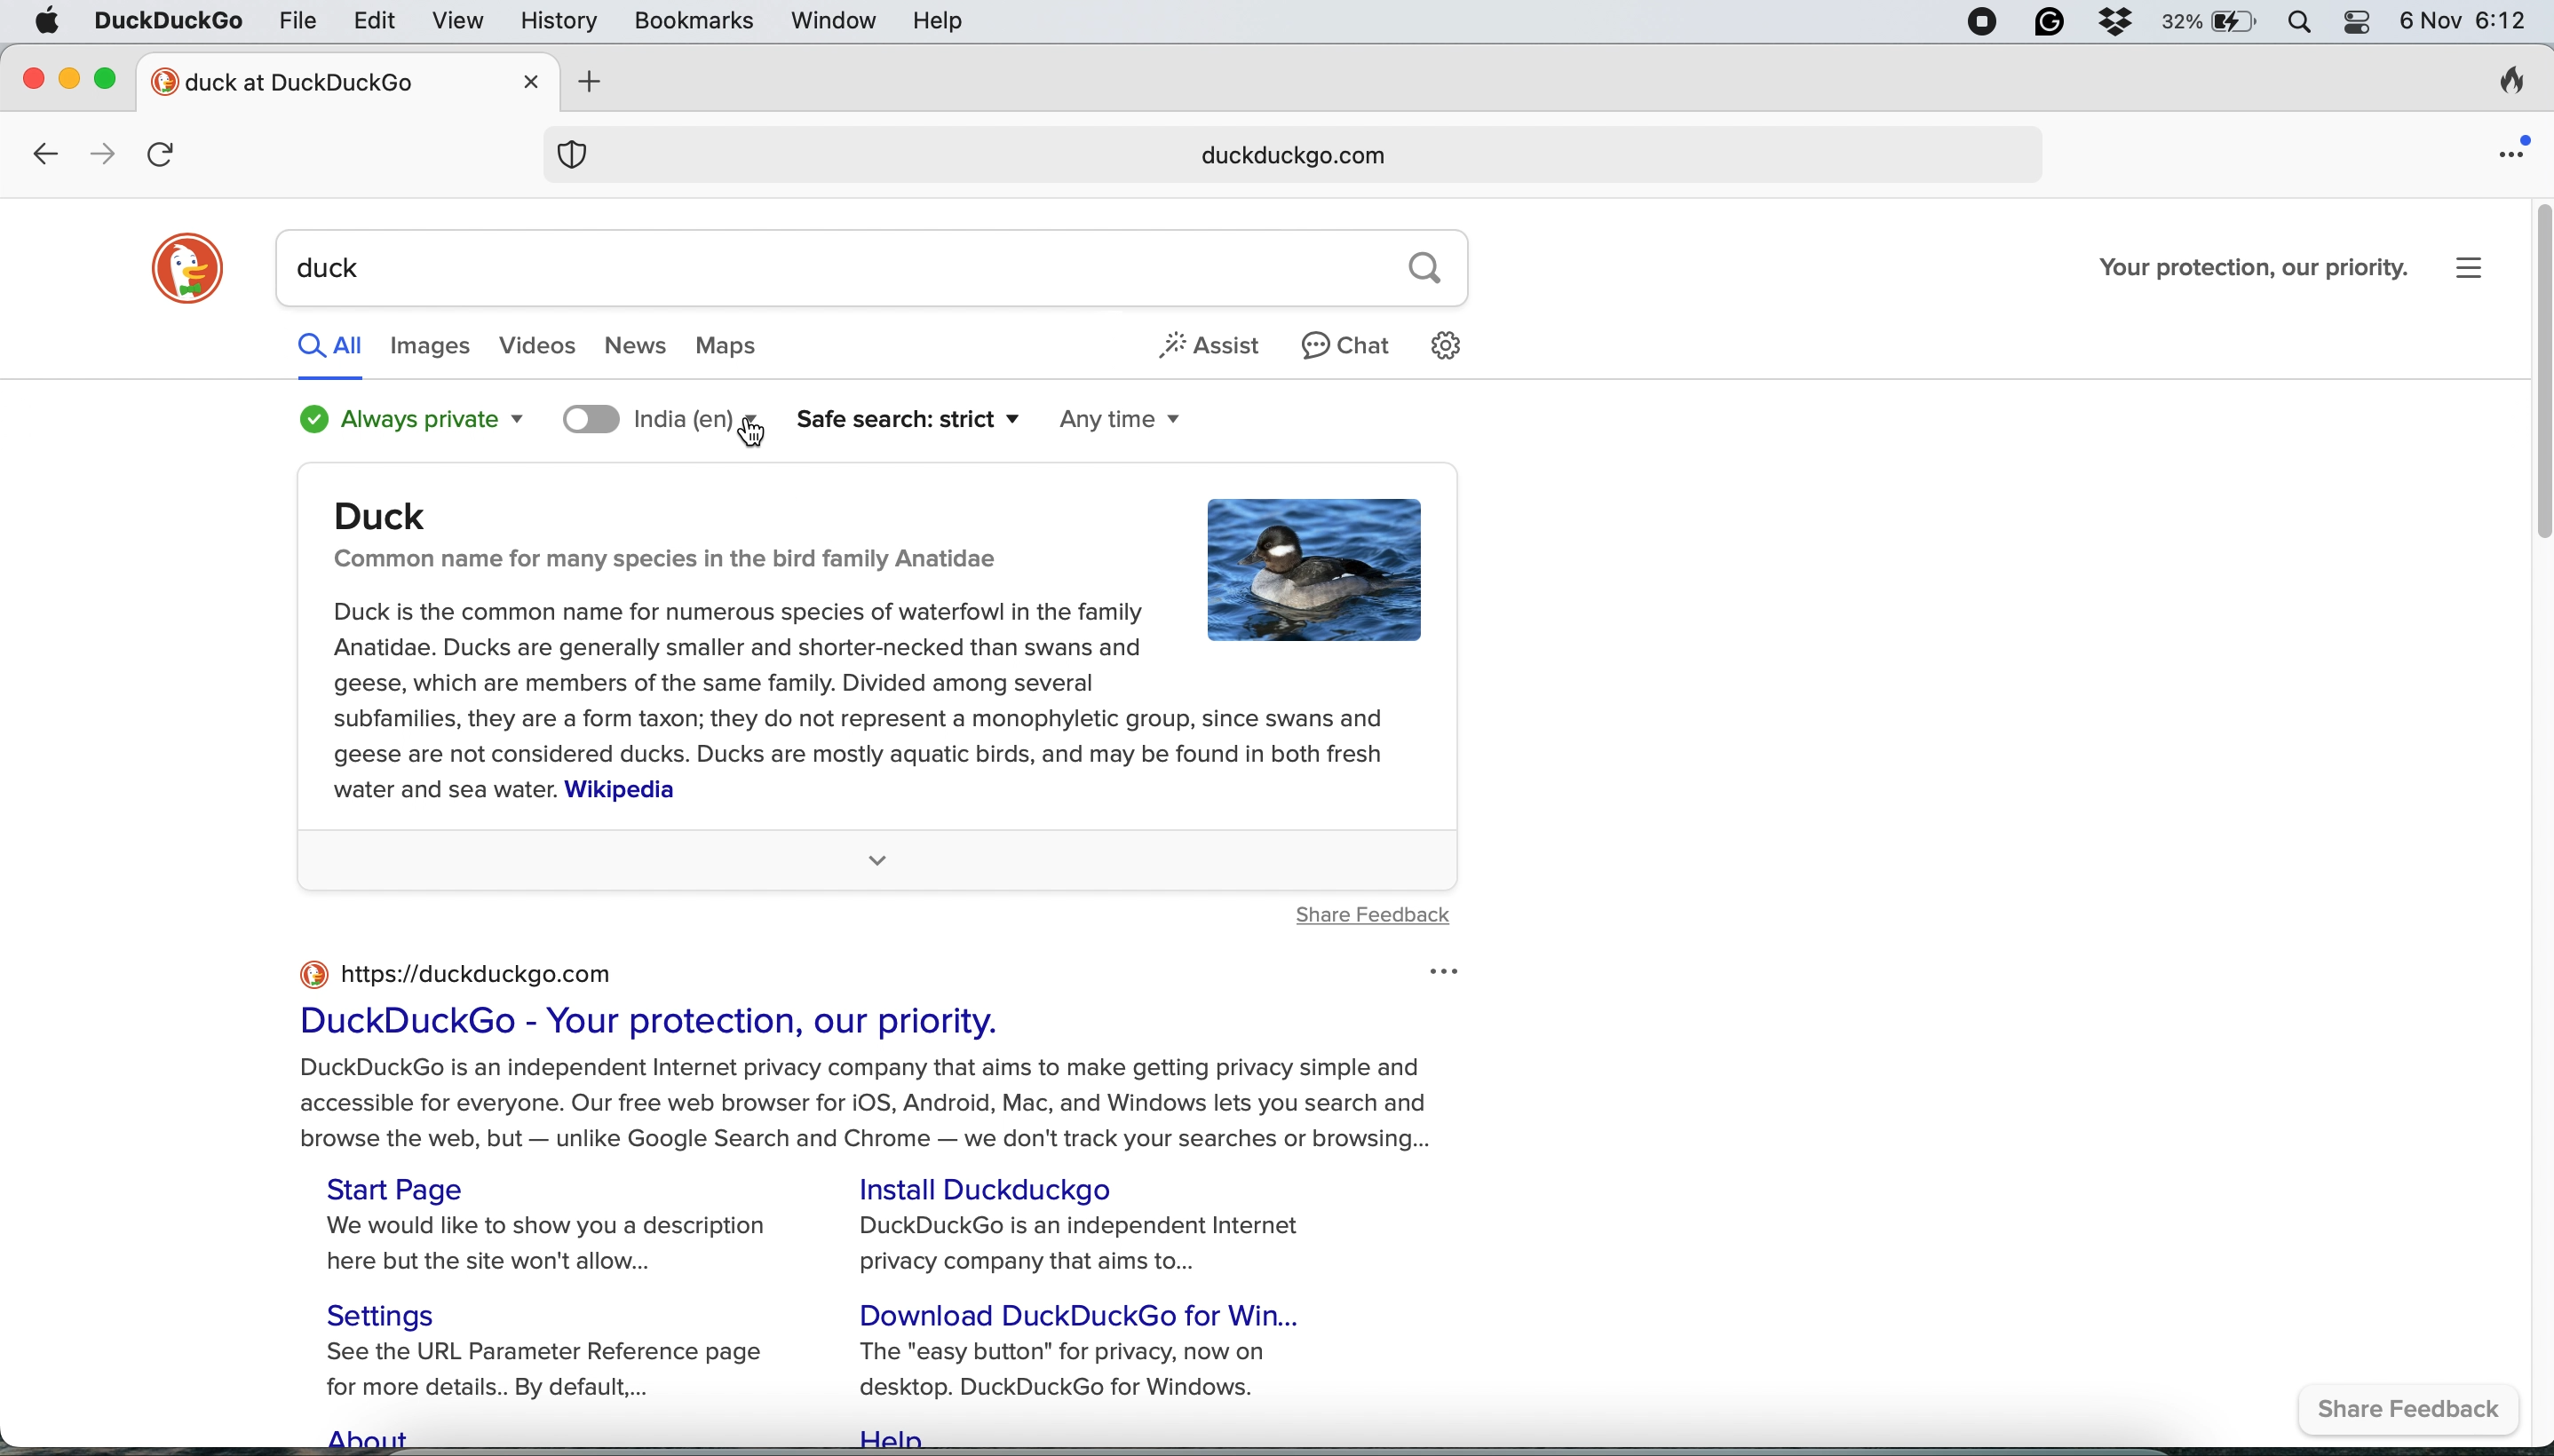 The height and width of the screenshot is (1456, 2554). I want to click on water and sea water, so click(437, 790).